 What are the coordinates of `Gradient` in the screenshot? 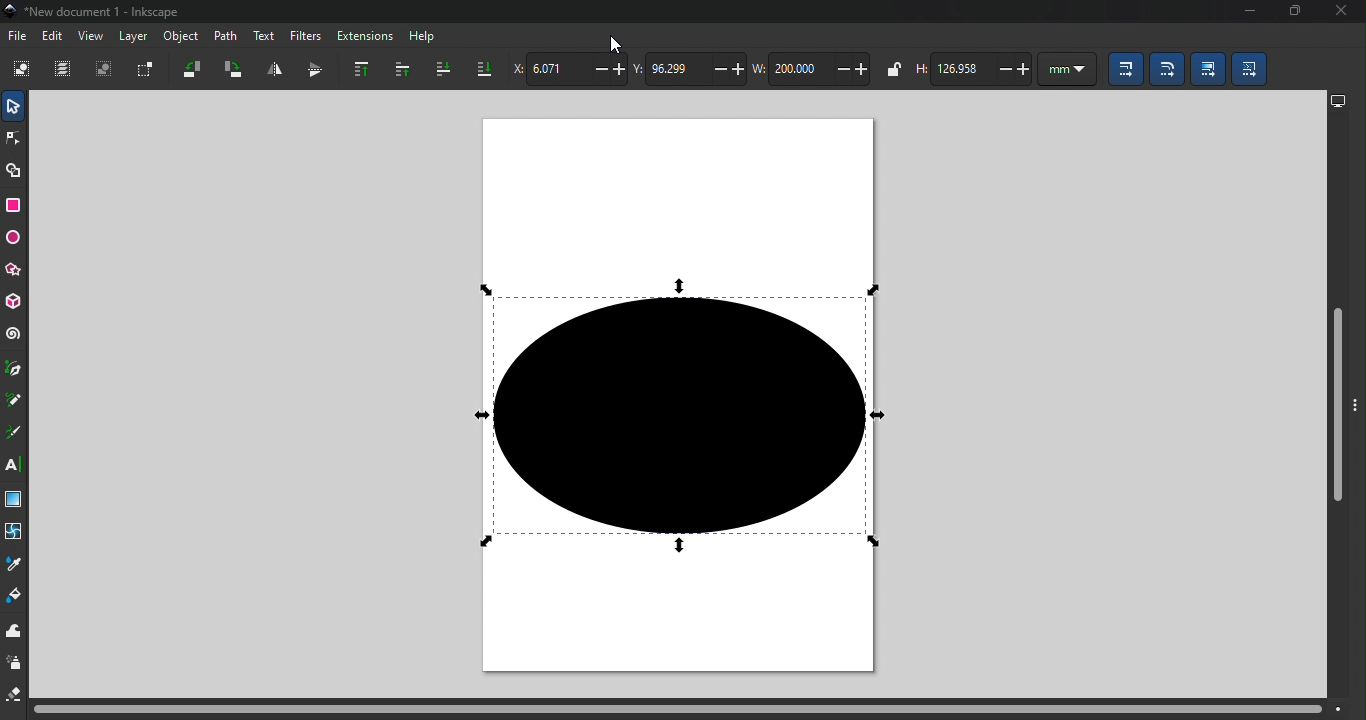 It's located at (14, 499).